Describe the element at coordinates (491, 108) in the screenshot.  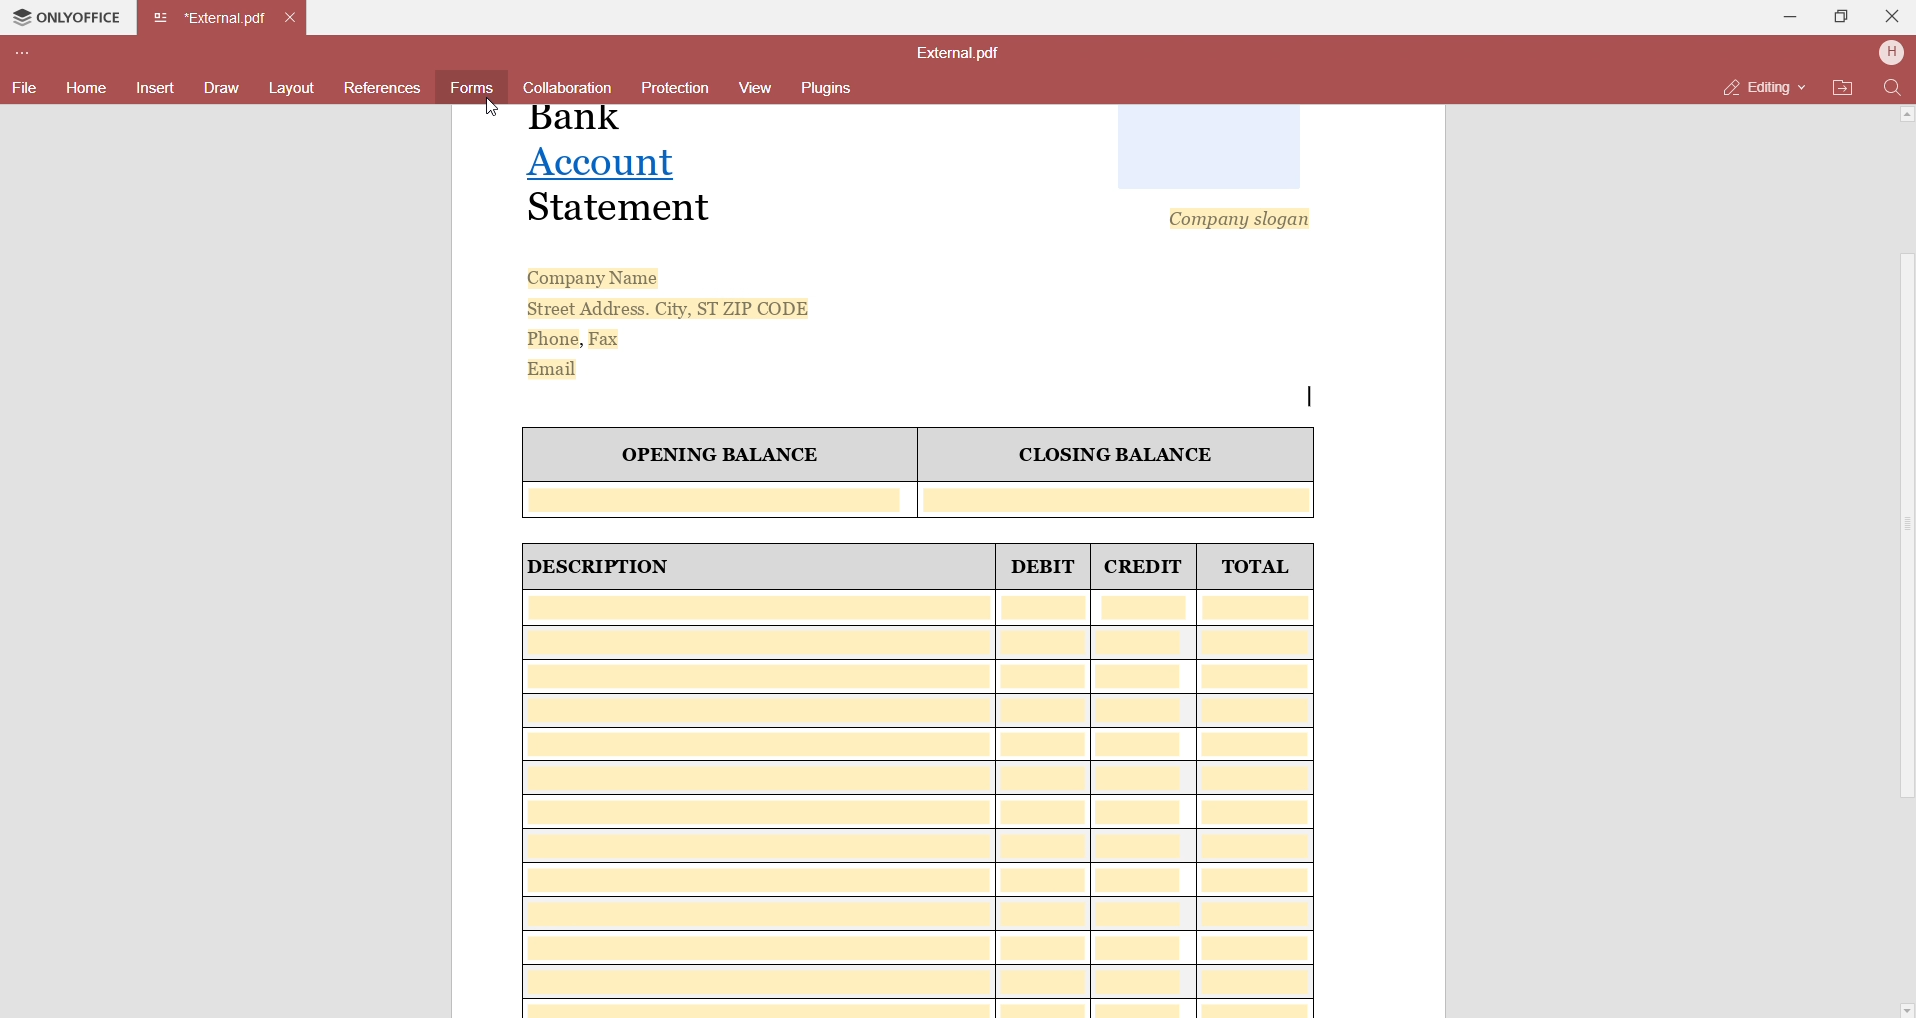
I see `cursor` at that location.